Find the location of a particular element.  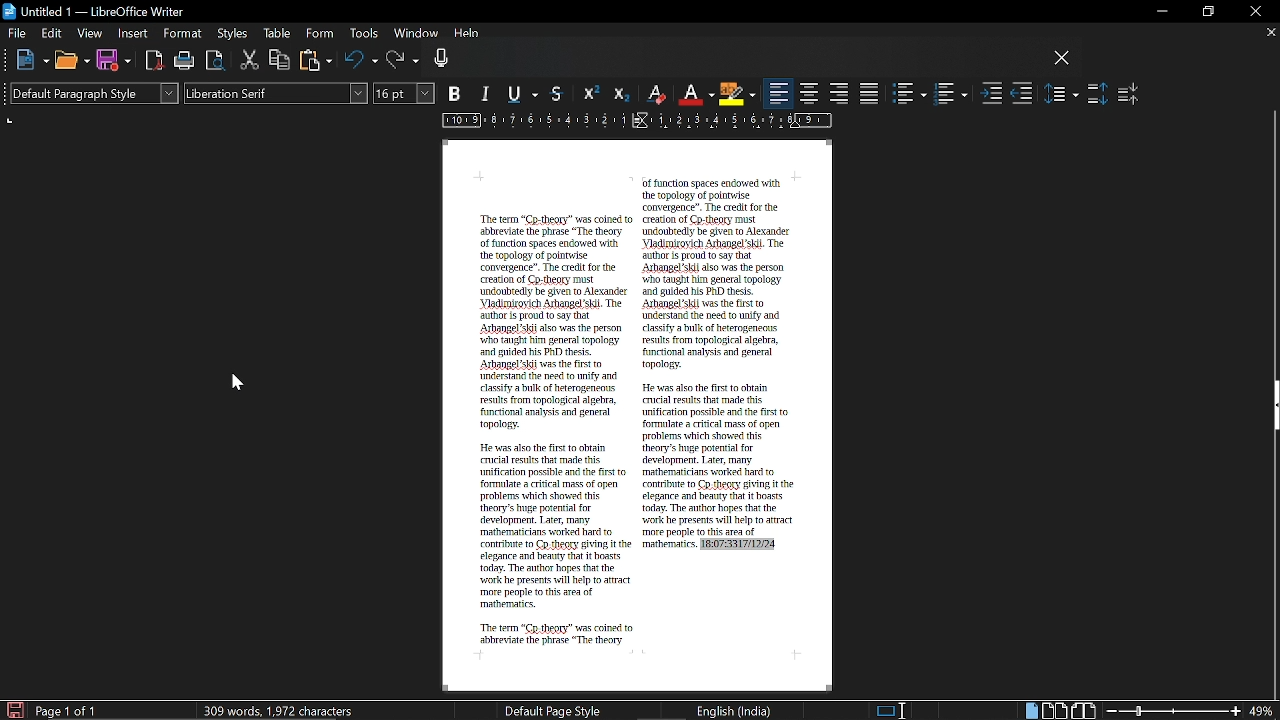

Save is located at coordinates (13, 709).